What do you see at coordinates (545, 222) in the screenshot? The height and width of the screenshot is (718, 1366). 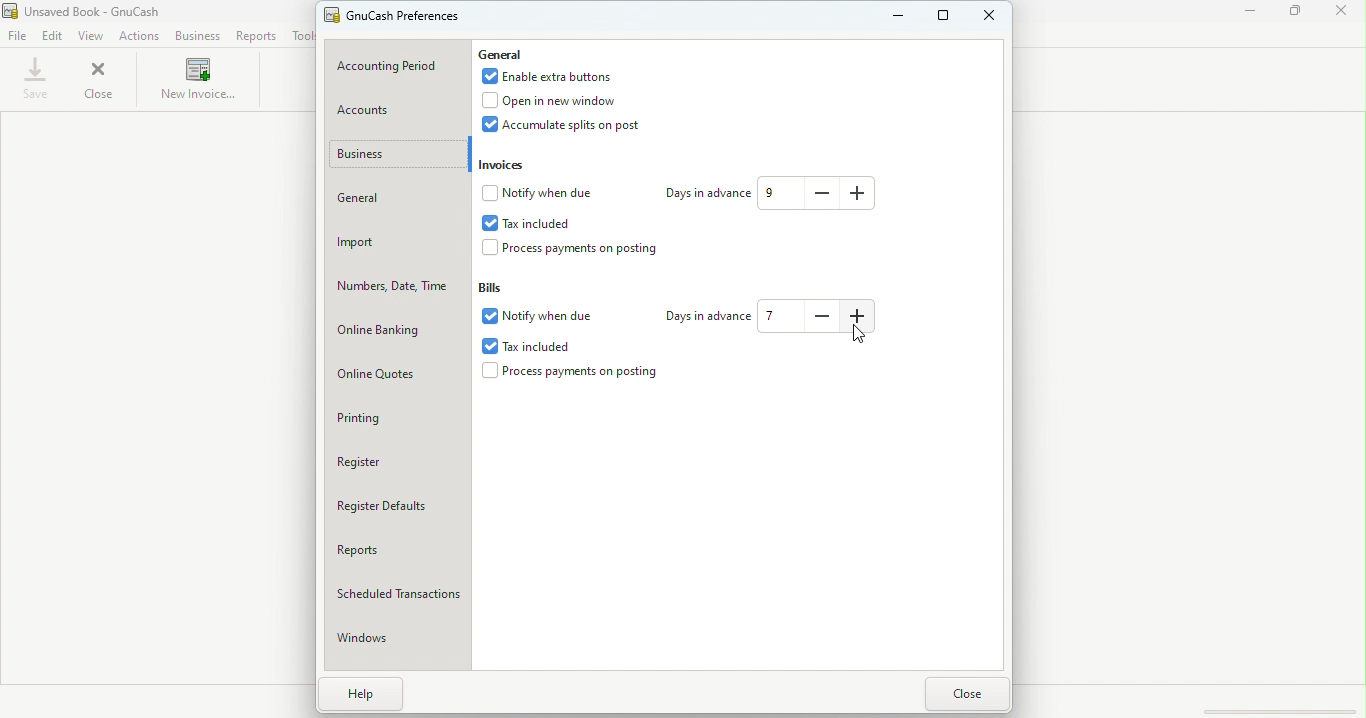 I see `Tax included` at bounding box center [545, 222].